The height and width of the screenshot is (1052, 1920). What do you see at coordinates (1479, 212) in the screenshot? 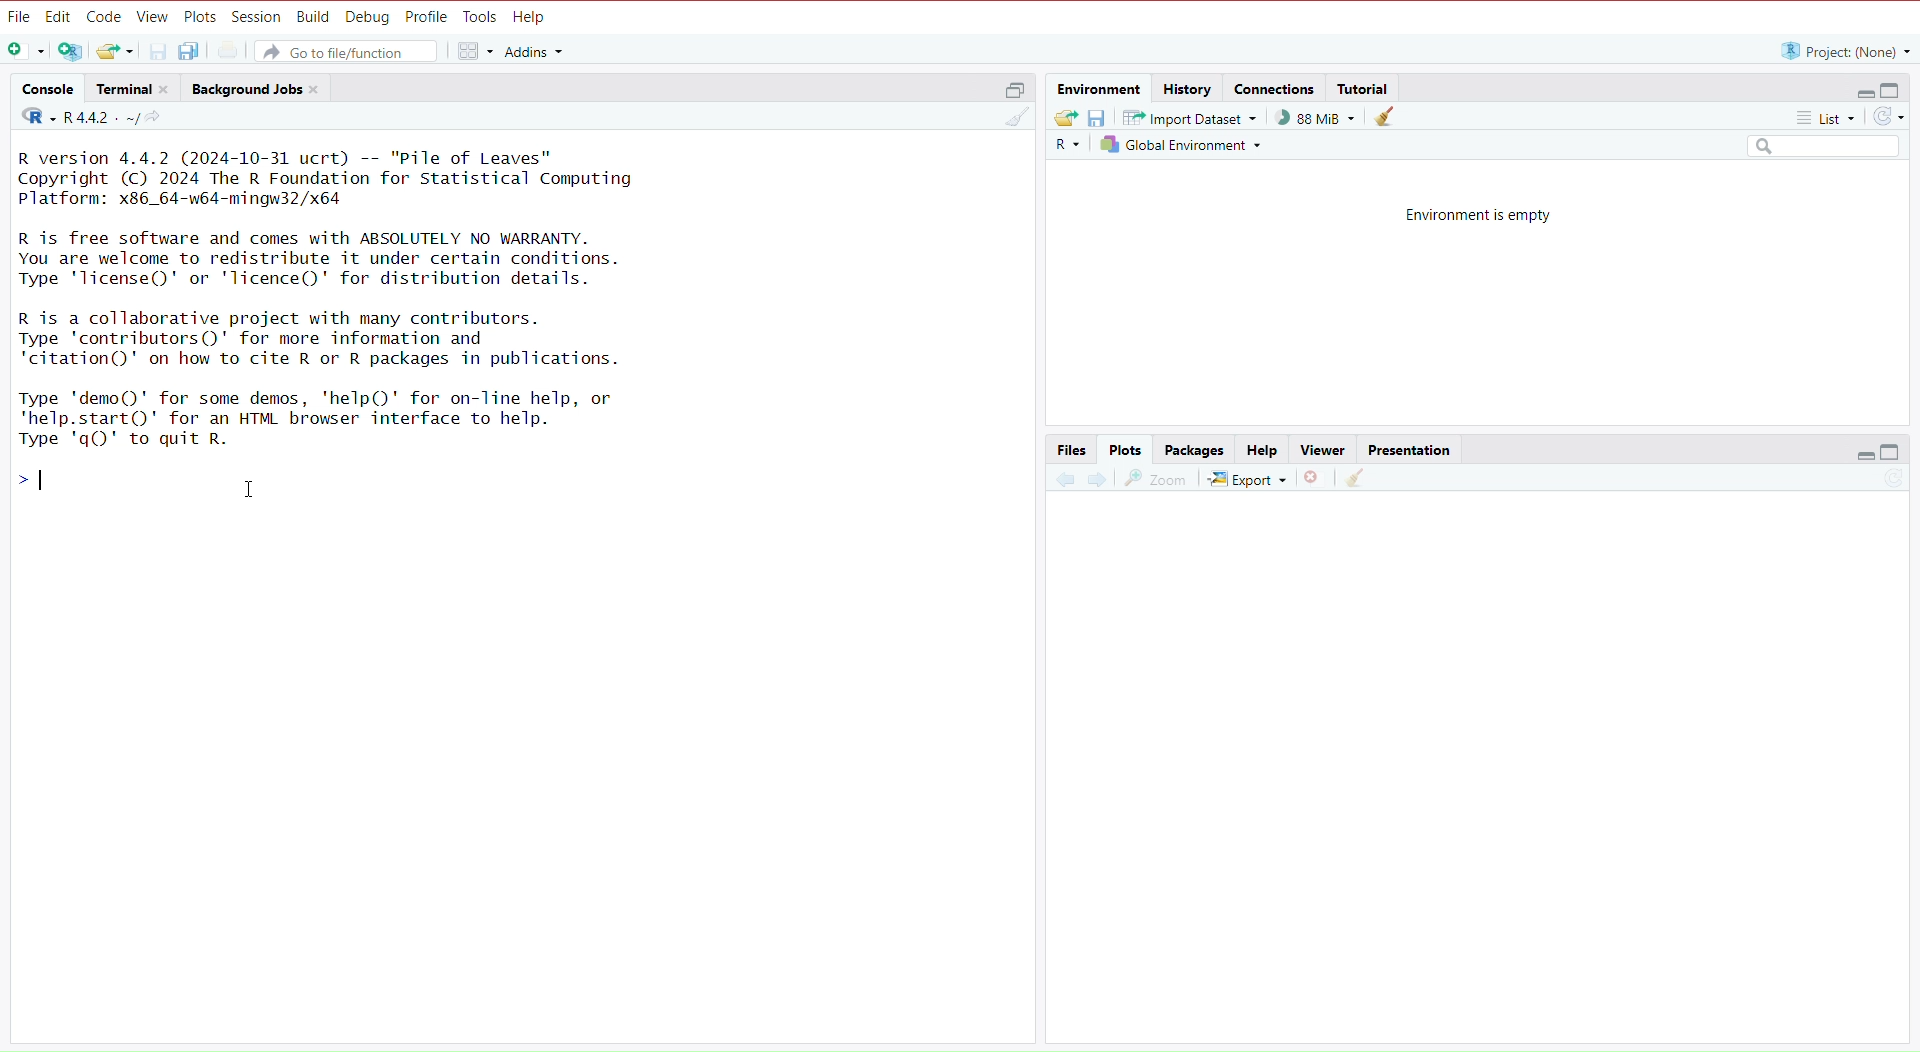
I see `Environment is empty` at bounding box center [1479, 212].